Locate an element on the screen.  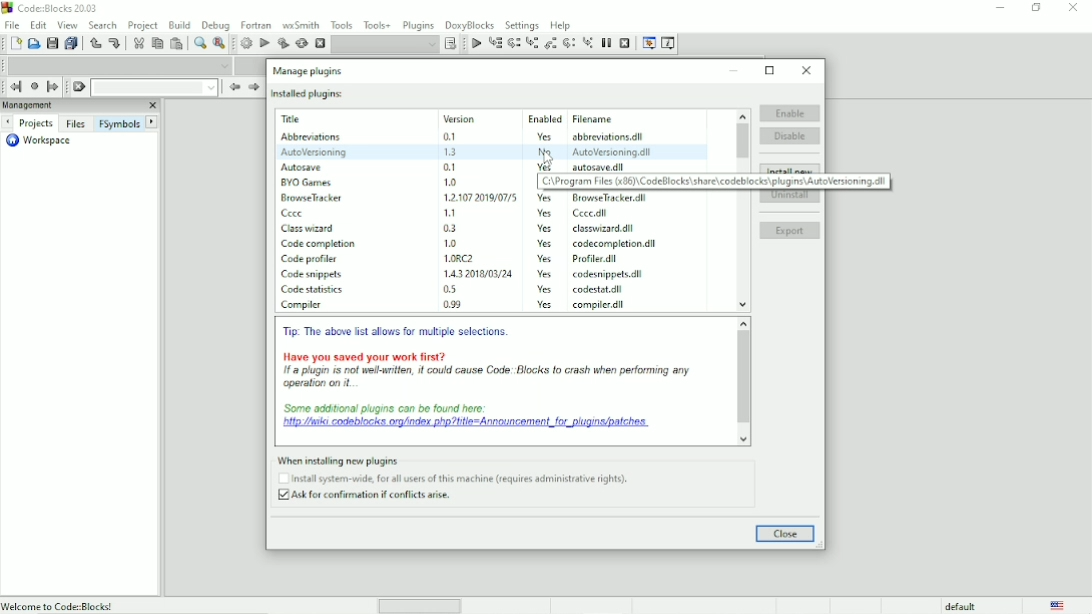
Break debugger is located at coordinates (606, 43).